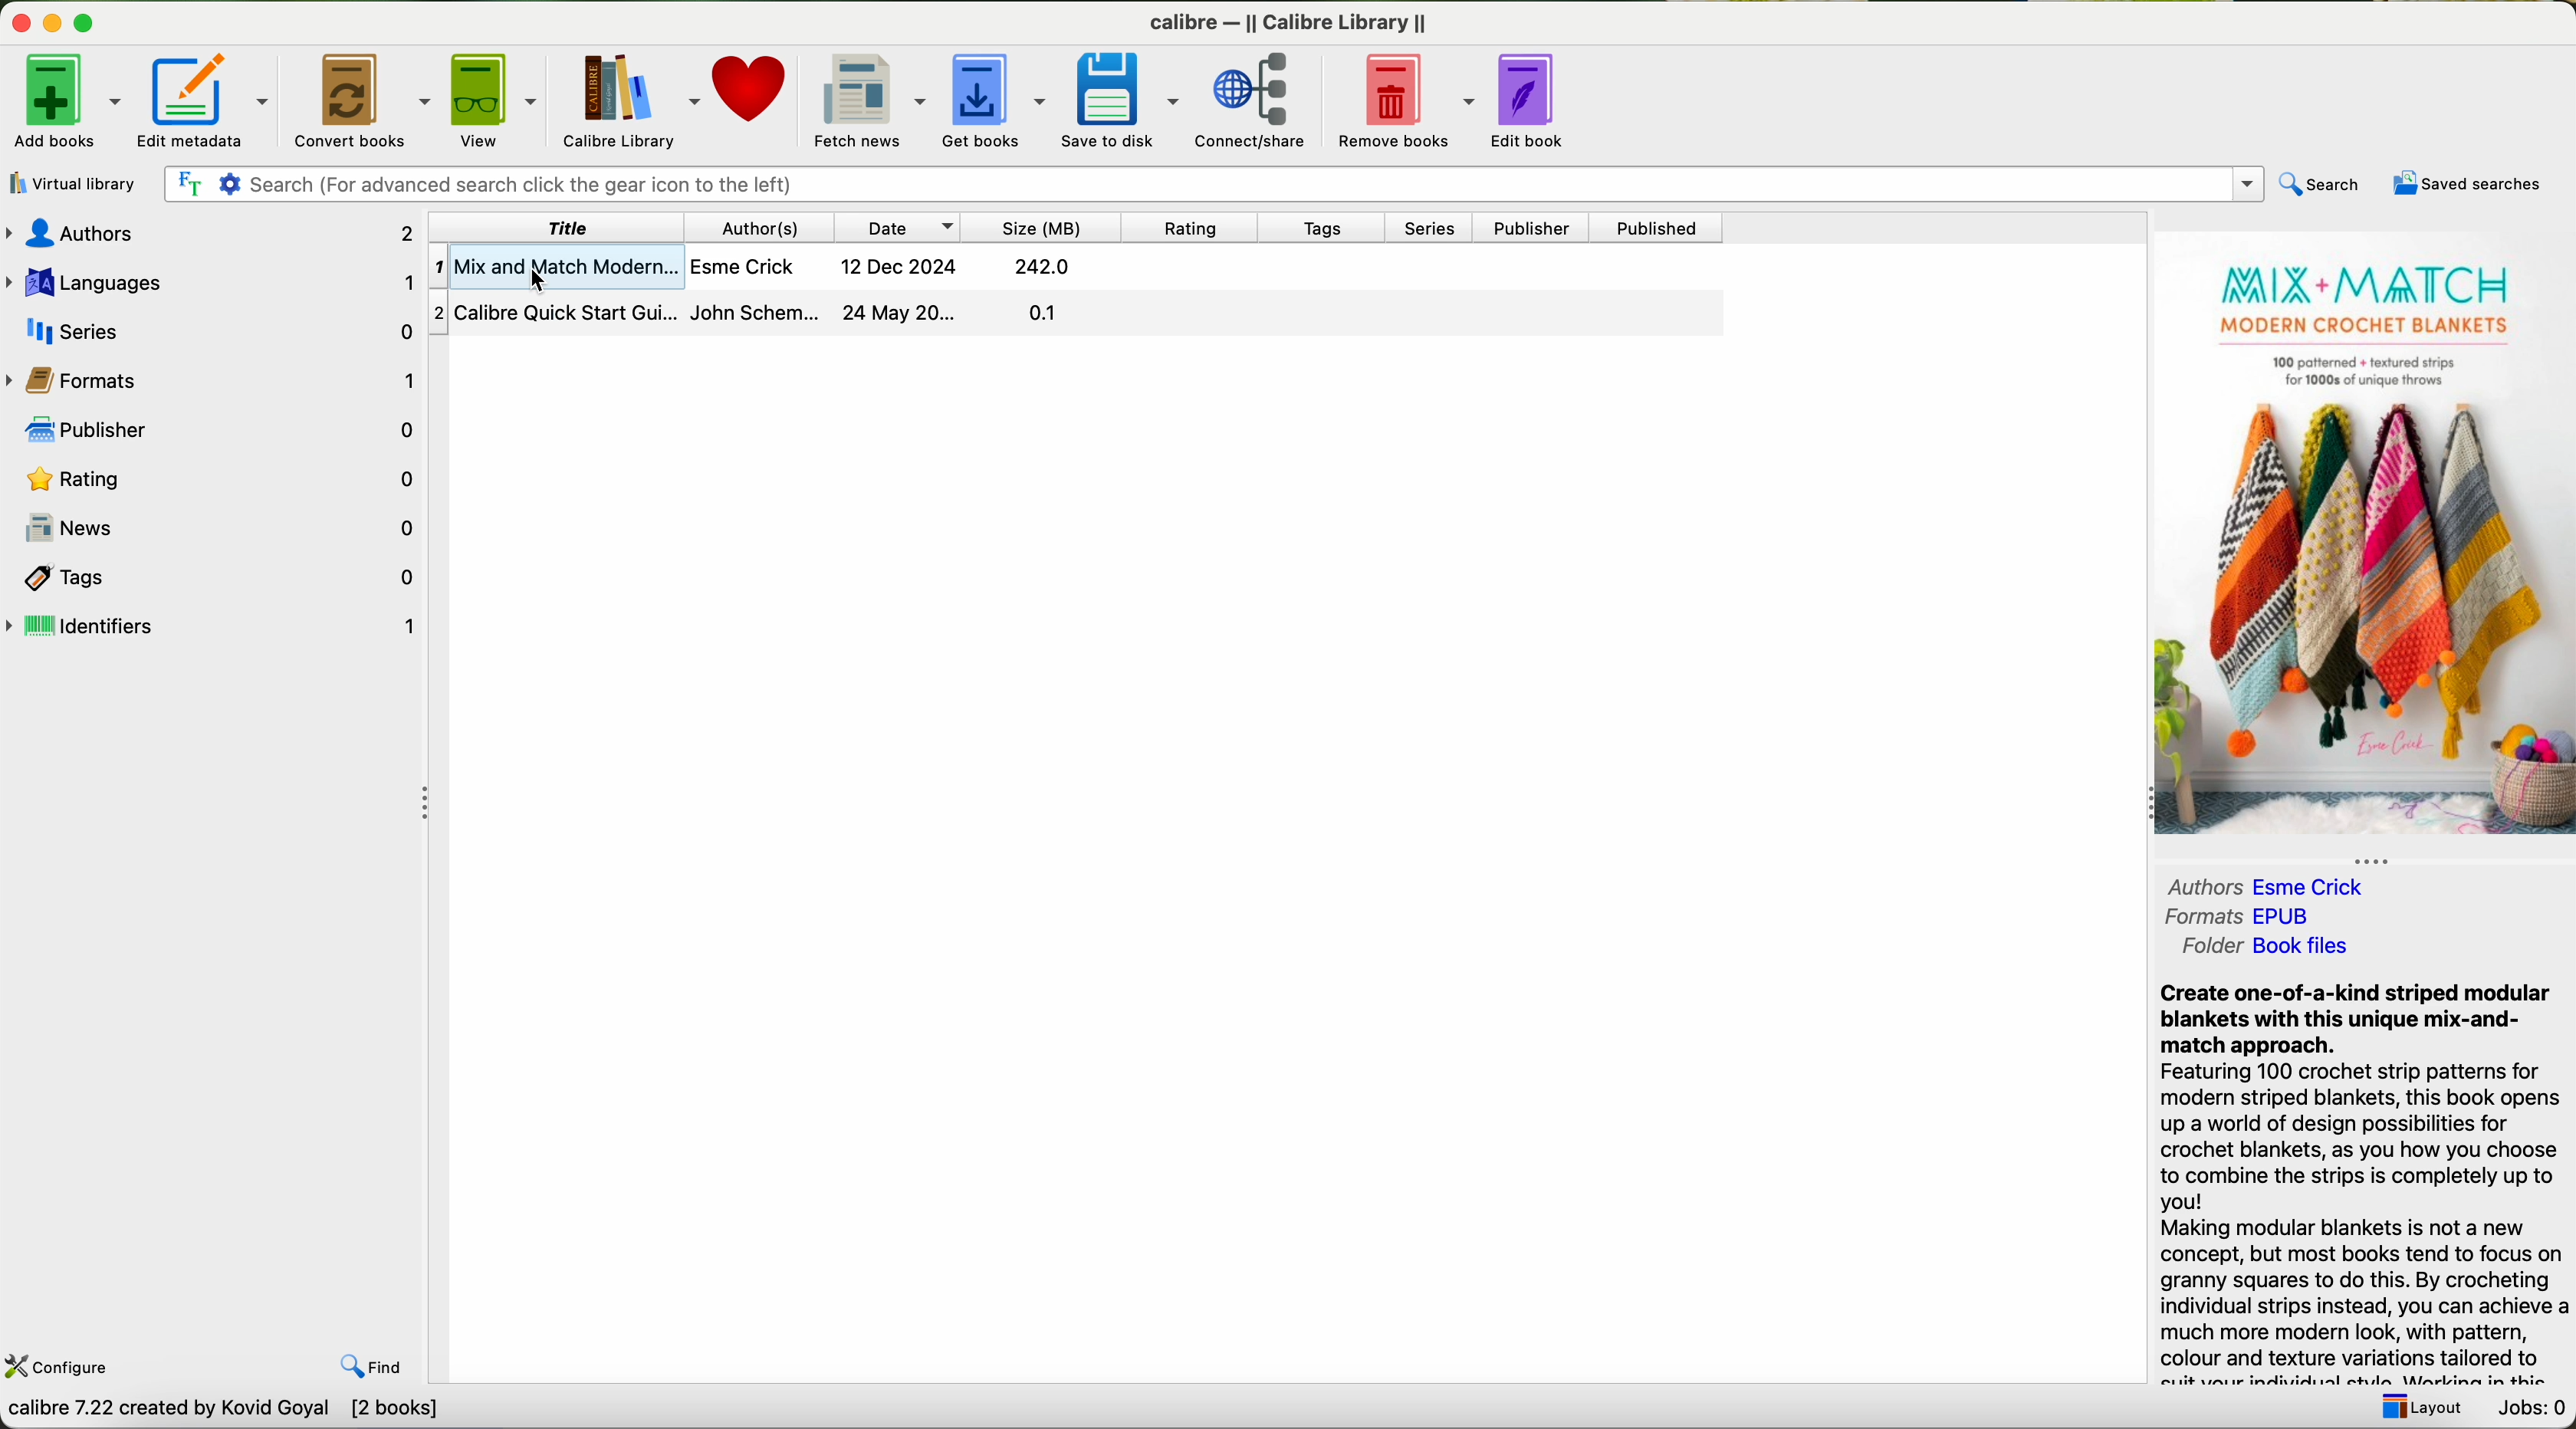 The height and width of the screenshot is (1429, 2576). I want to click on tags, so click(212, 577).